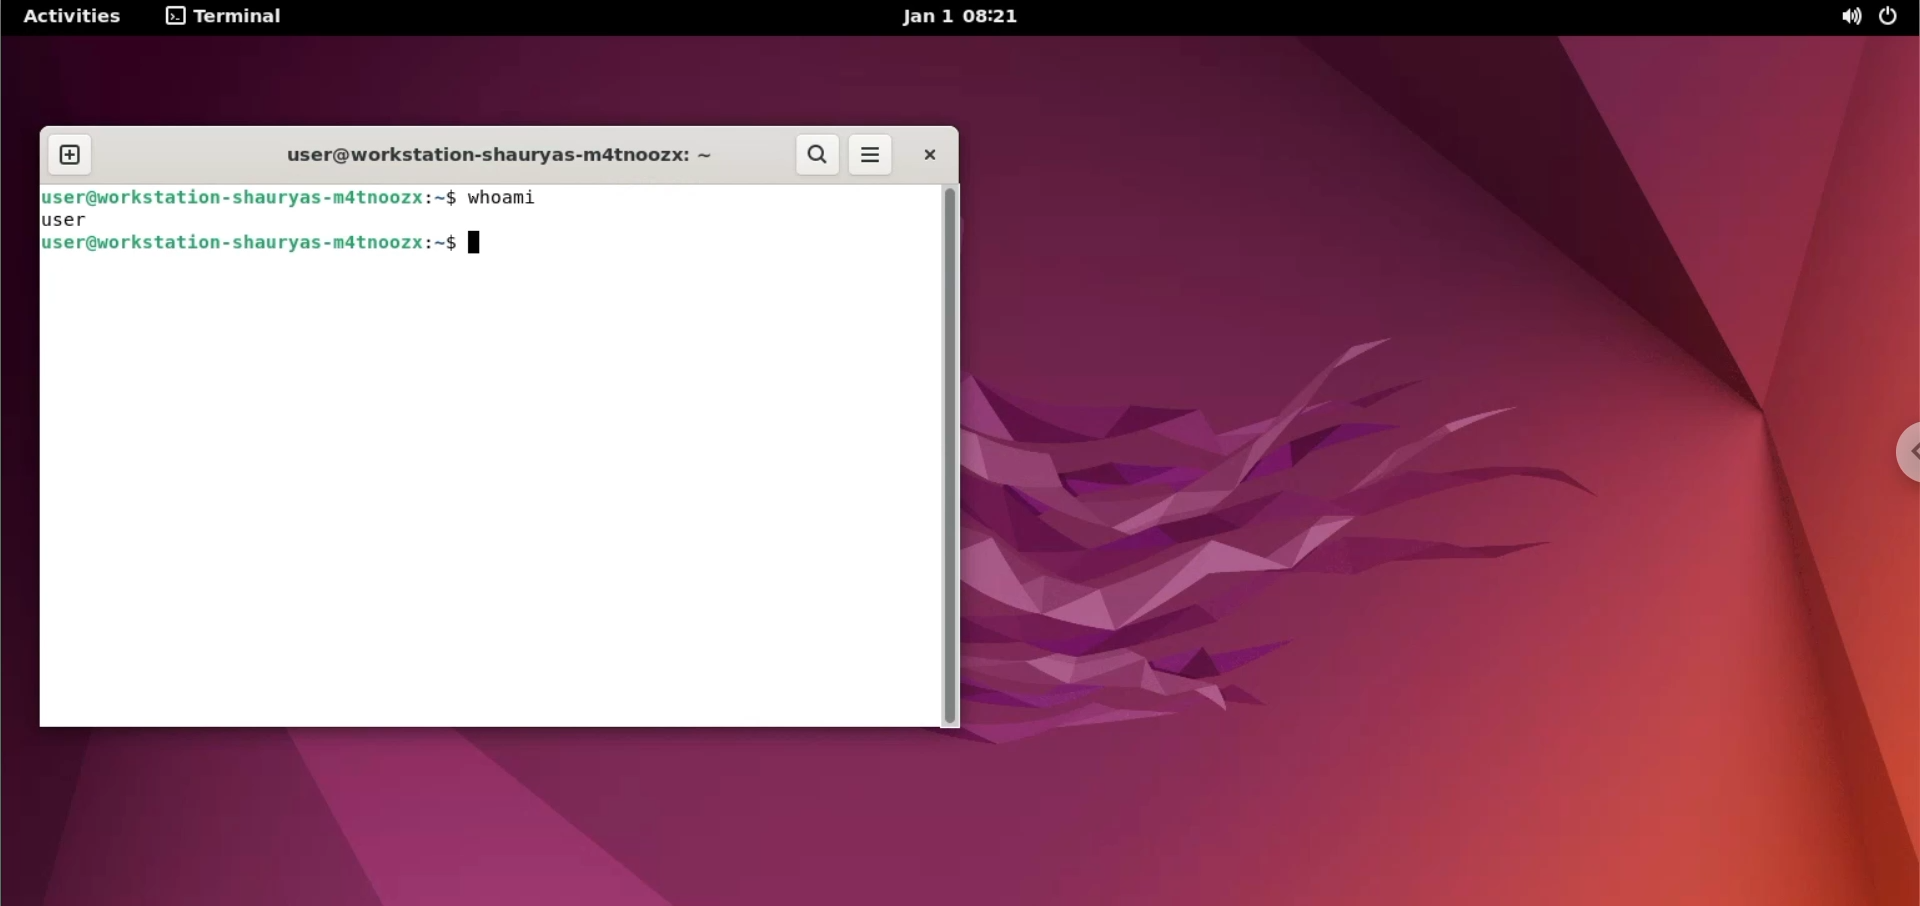 The height and width of the screenshot is (906, 1920). Describe the element at coordinates (294, 198) in the screenshot. I see `user@workstation-shauryas-m4tnoozx:~%$ whoami` at that location.